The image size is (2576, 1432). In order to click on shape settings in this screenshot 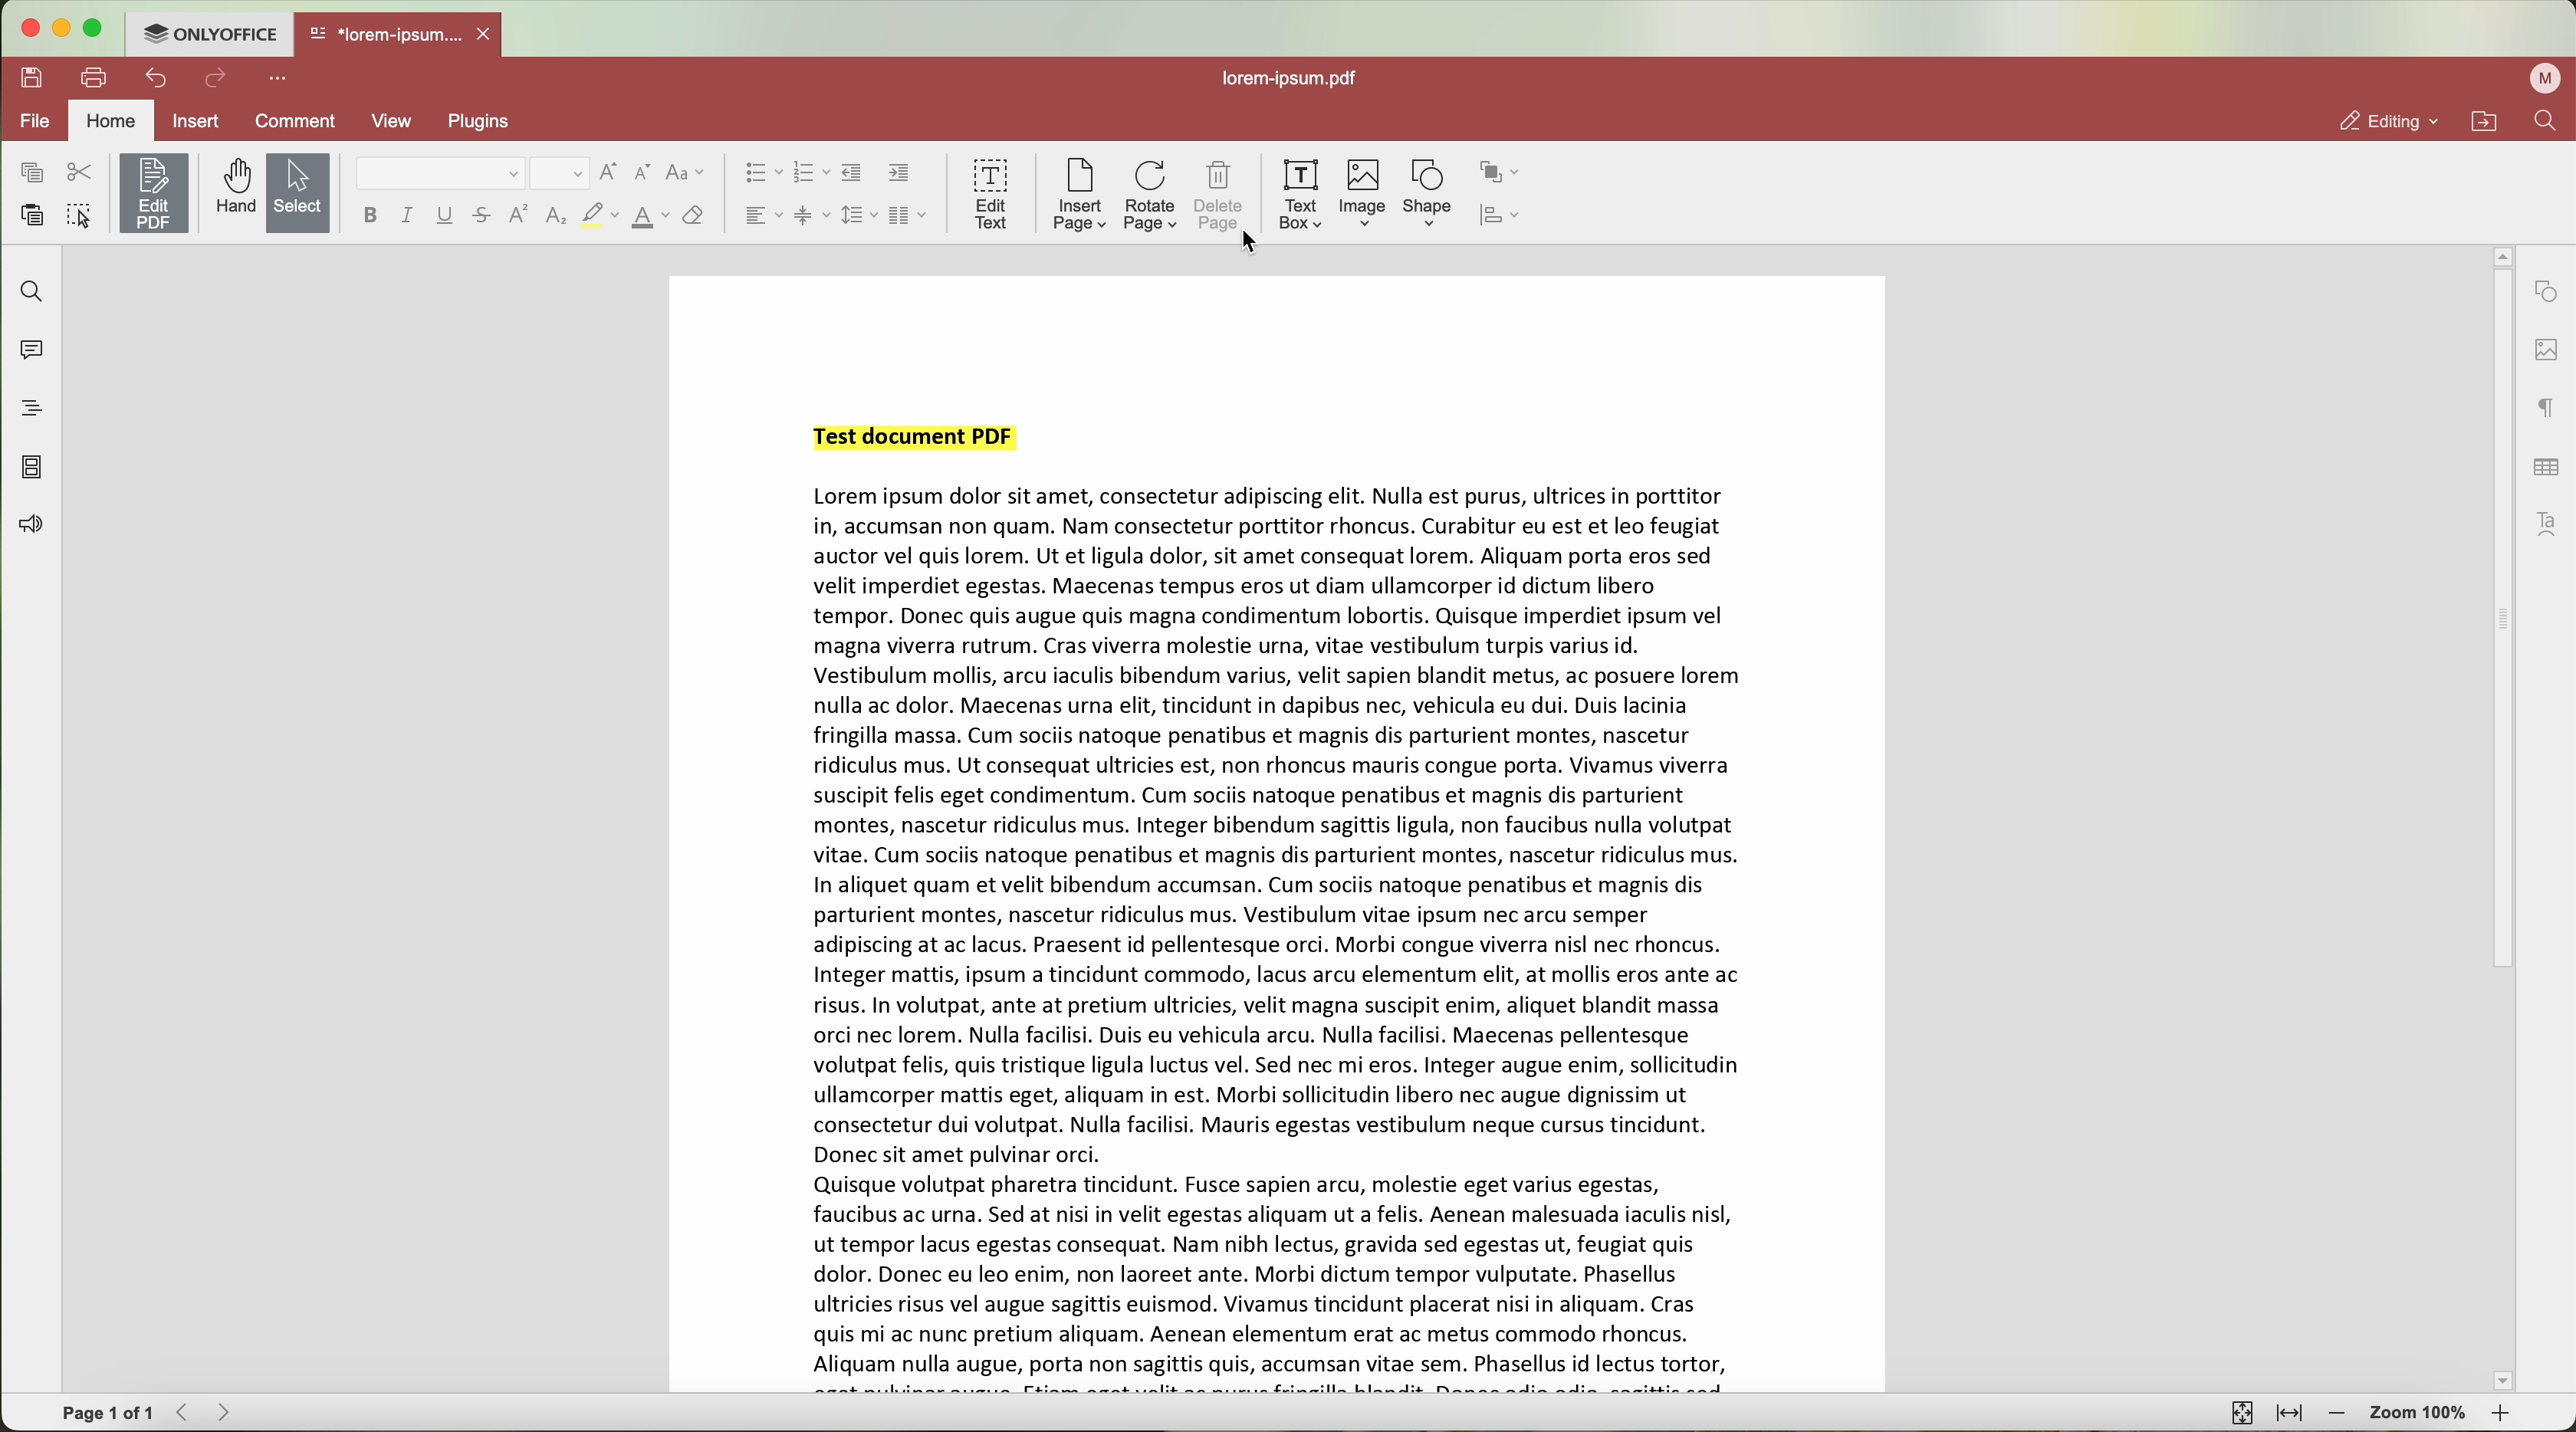, I will do `click(2548, 294)`.